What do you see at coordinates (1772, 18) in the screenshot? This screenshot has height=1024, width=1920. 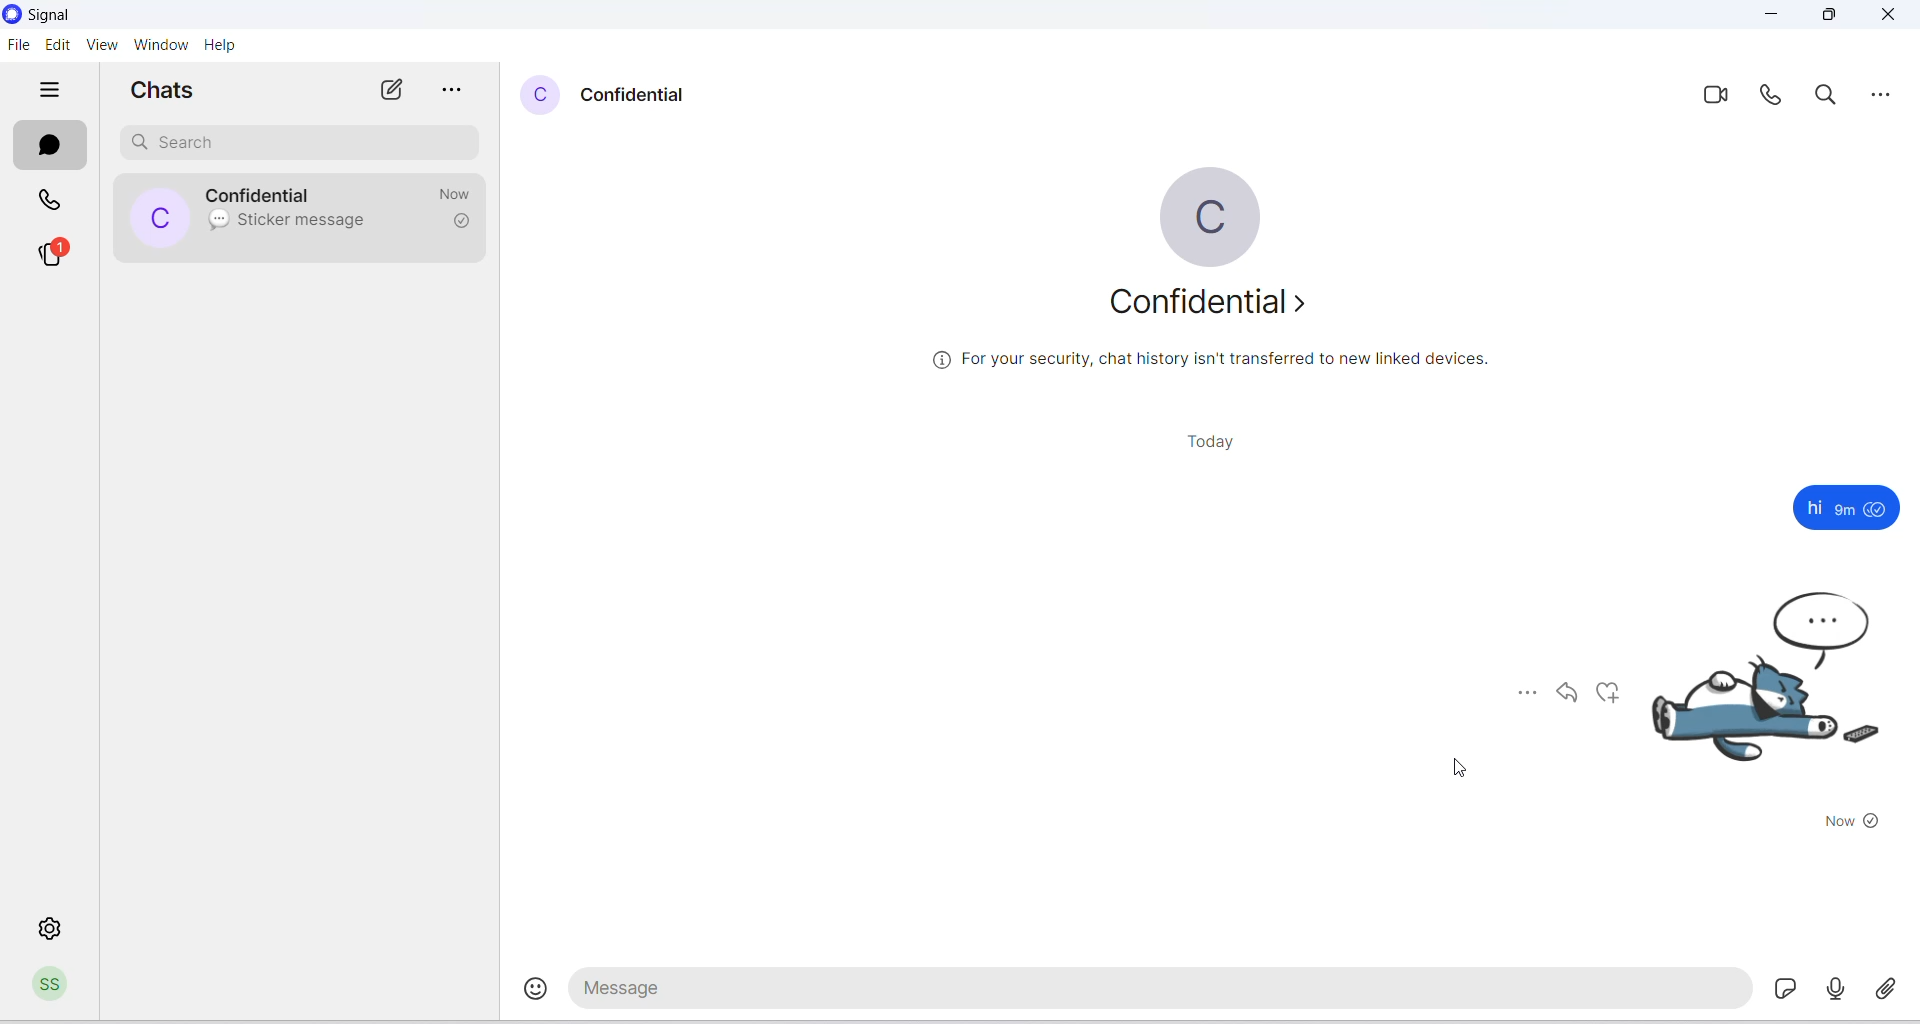 I see `minimize` at bounding box center [1772, 18].